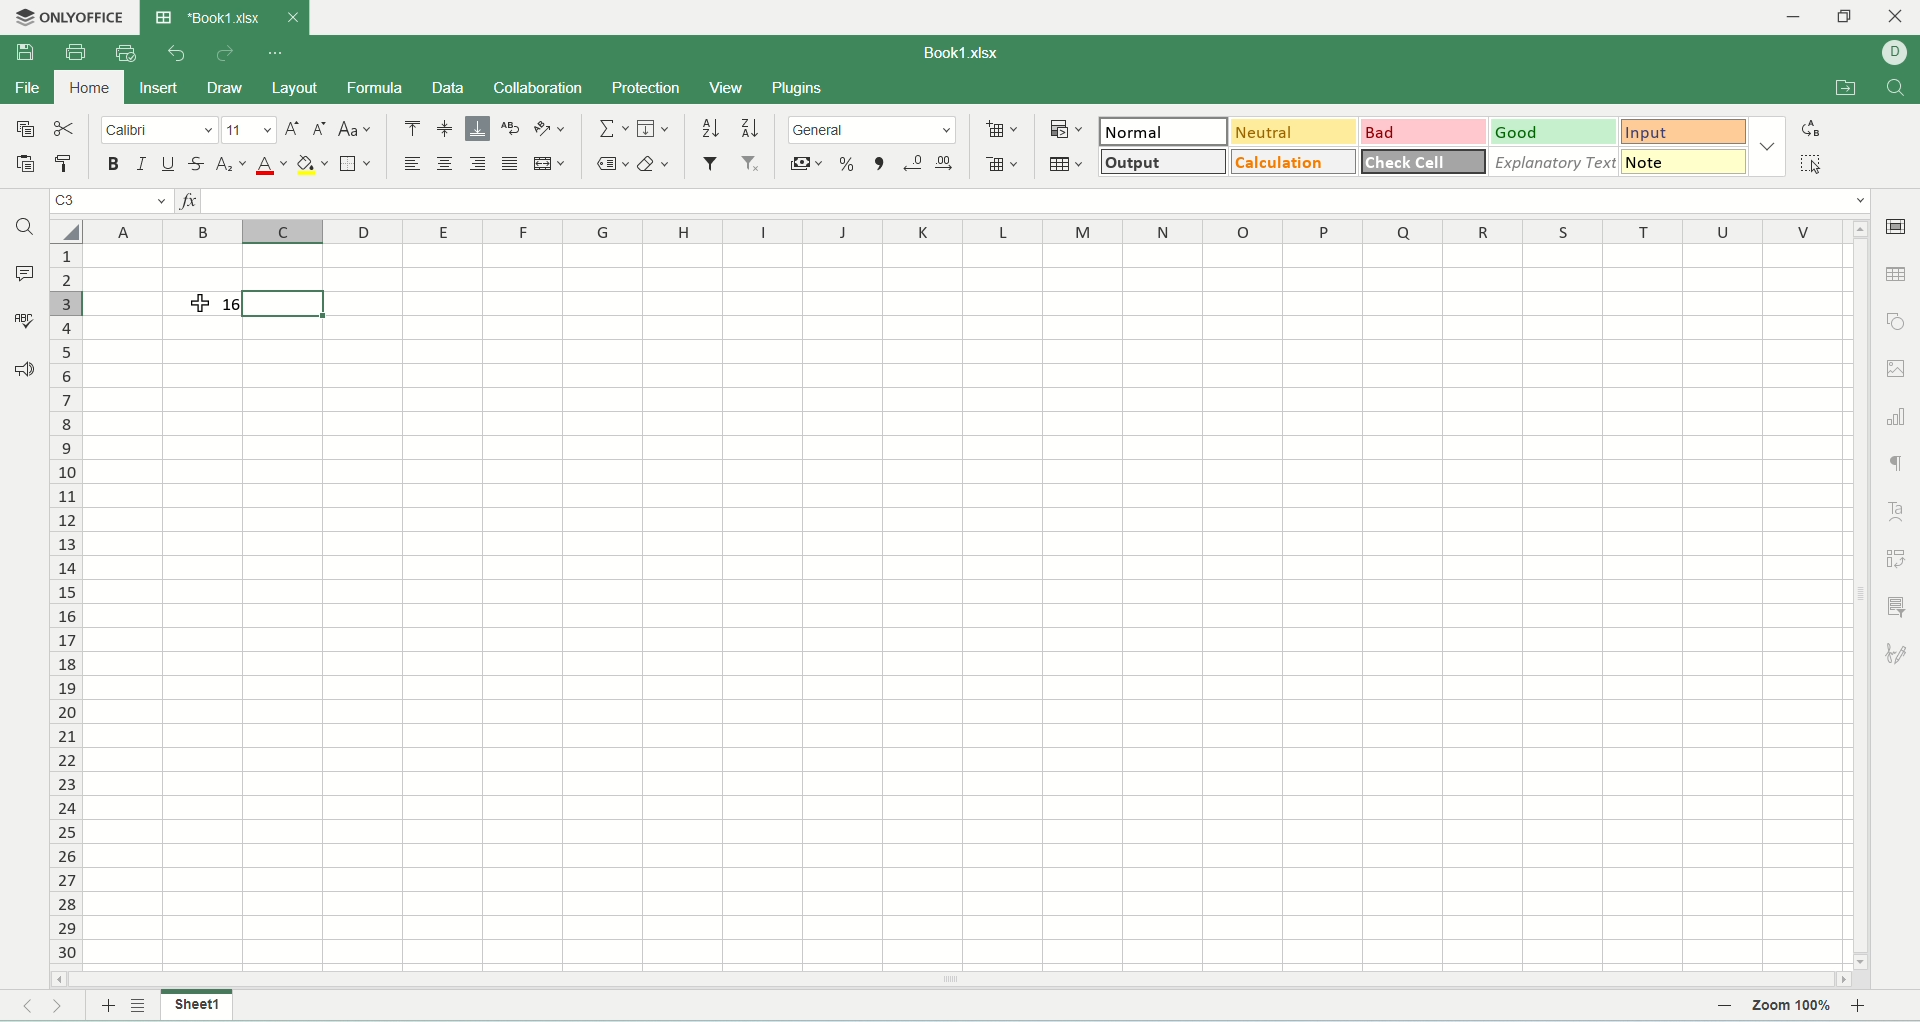 The height and width of the screenshot is (1022, 1920). Describe the element at coordinates (510, 164) in the screenshot. I see `justified` at that location.